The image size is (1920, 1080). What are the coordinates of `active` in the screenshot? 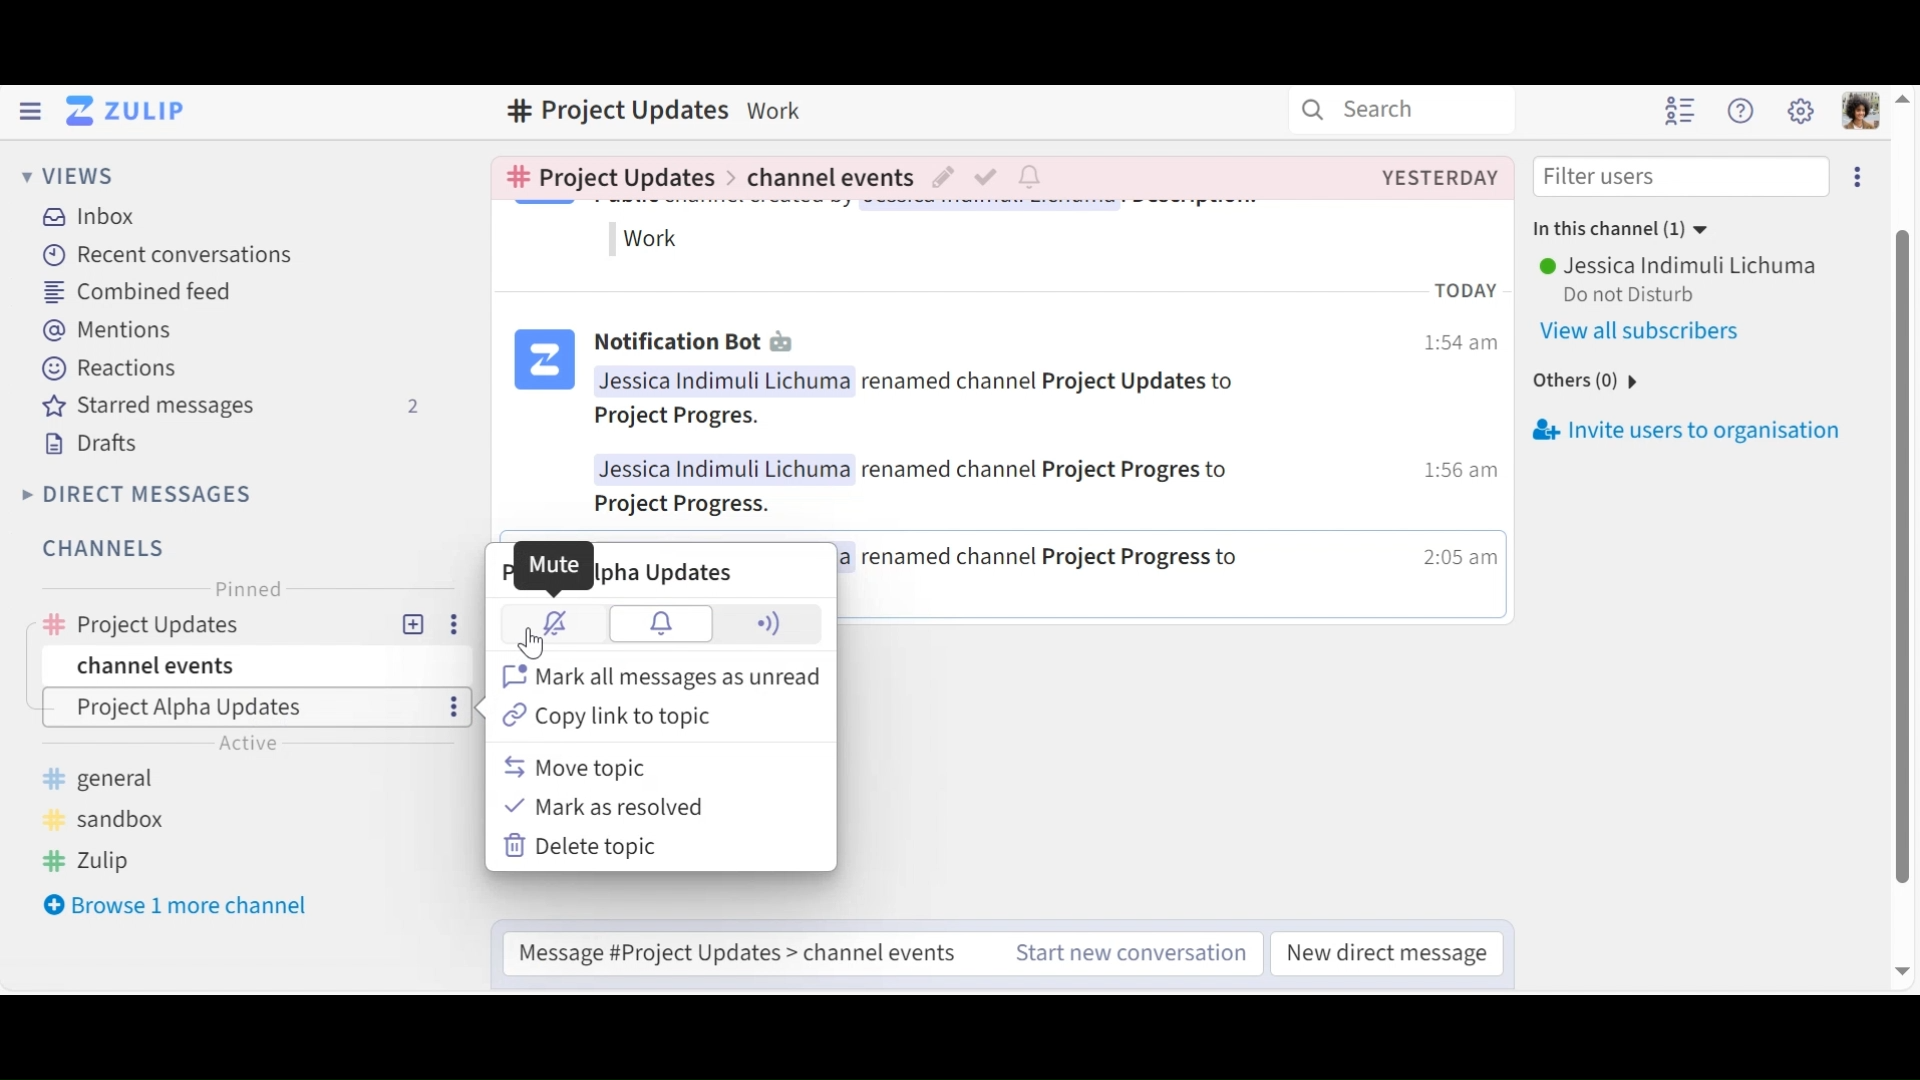 It's located at (250, 744).